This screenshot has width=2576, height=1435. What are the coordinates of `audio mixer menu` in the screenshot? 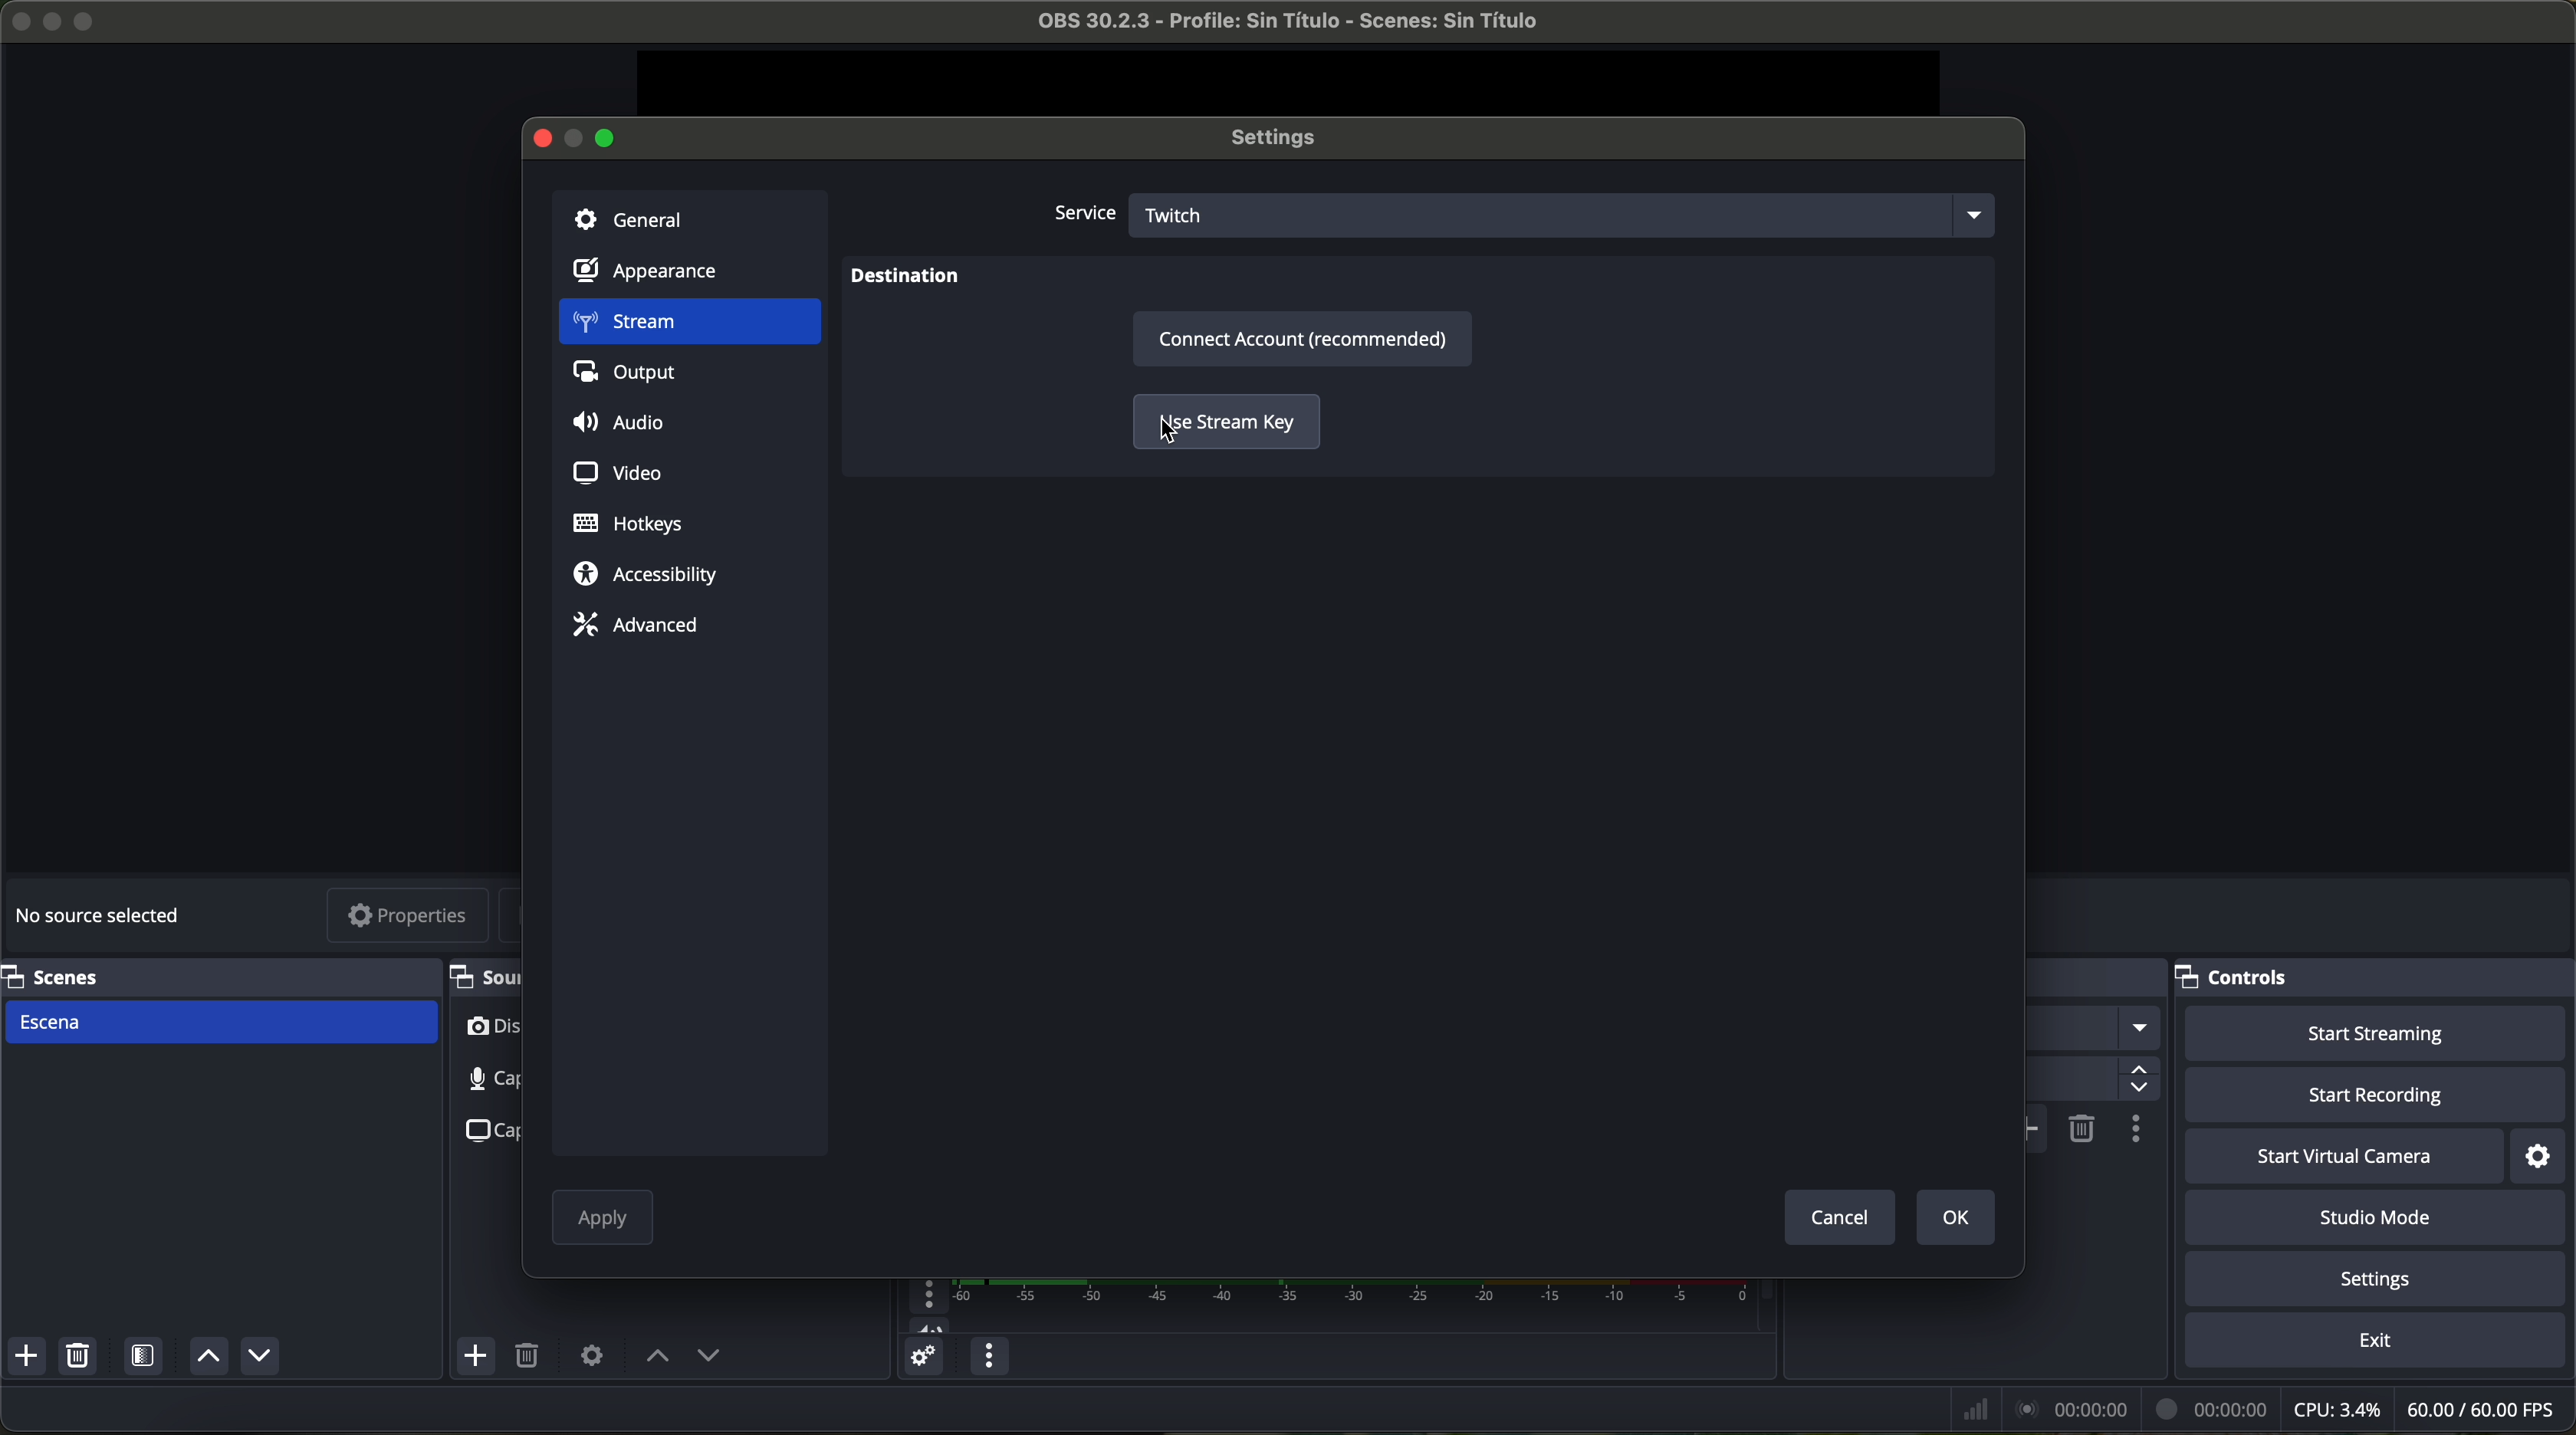 It's located at (986, 1357).